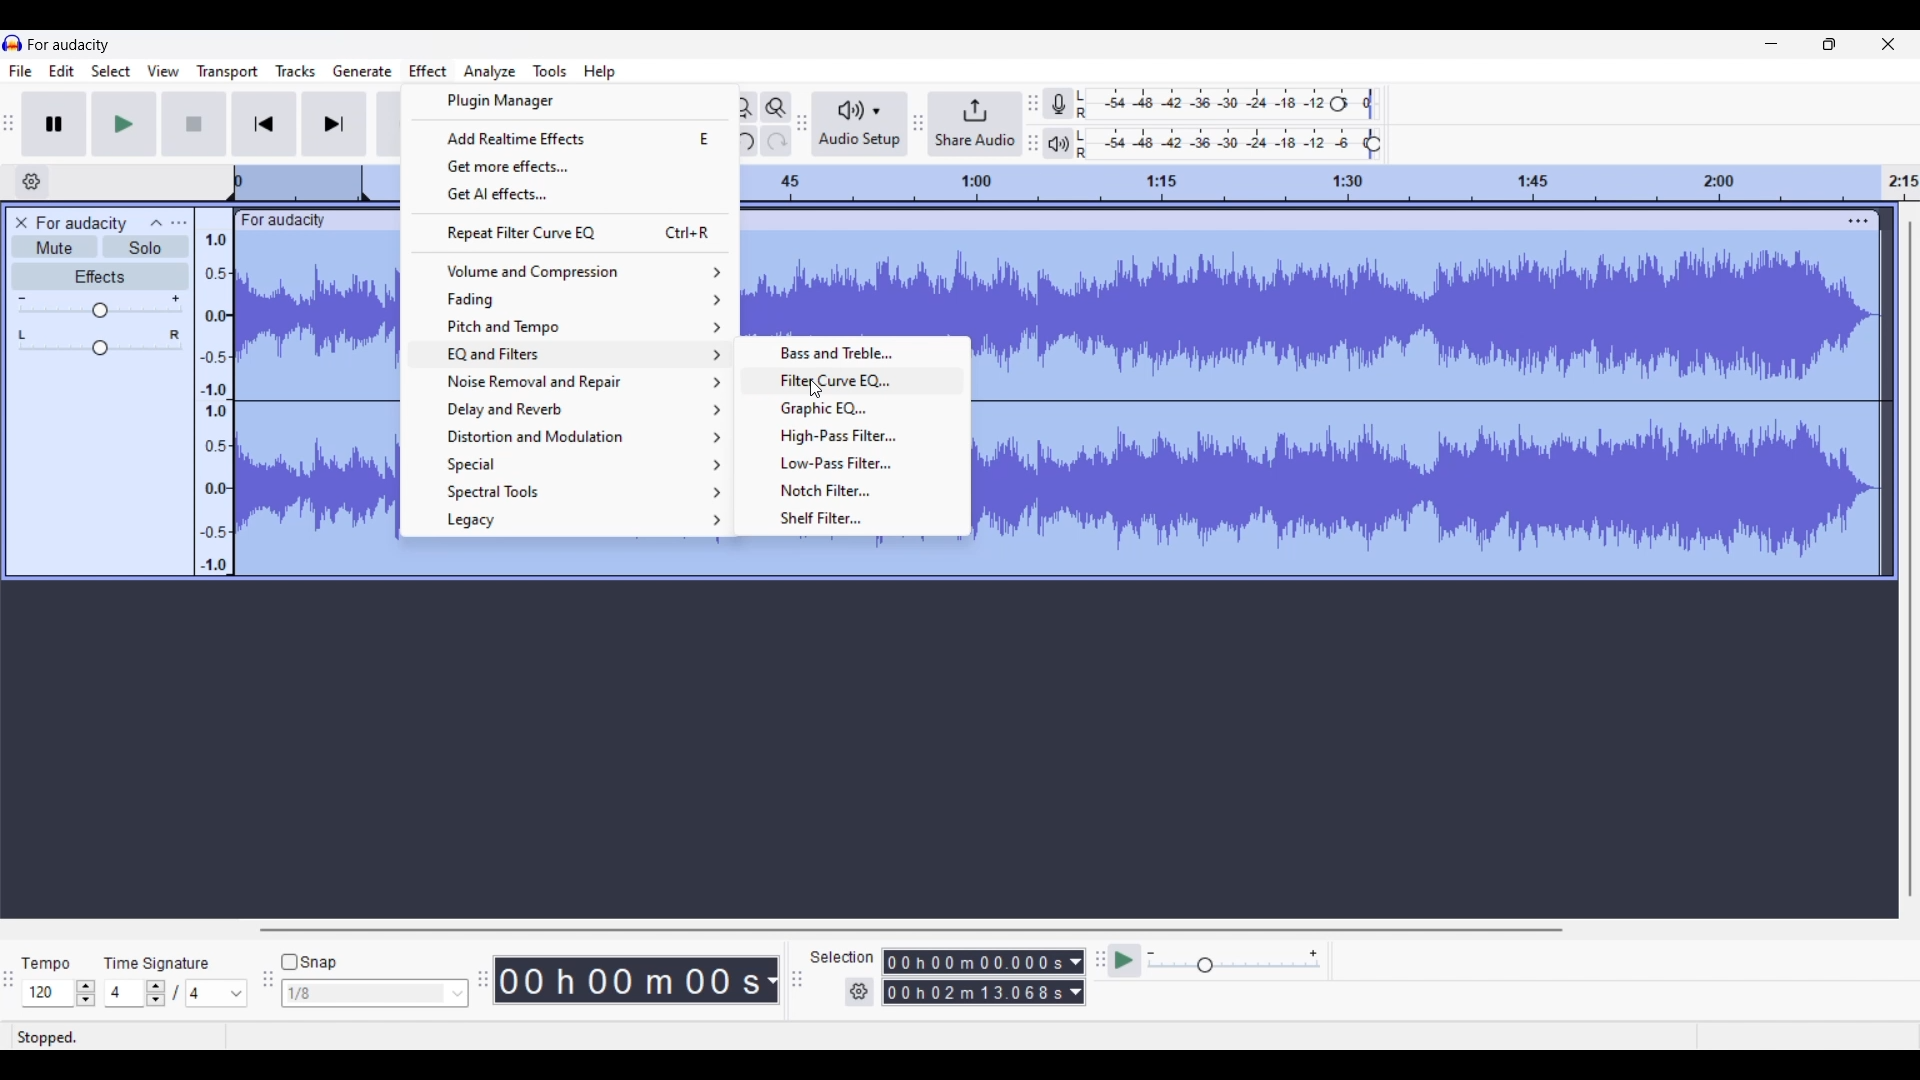 Image resolution: width=1920 pixels, height=1080 pixels. What do you see at coordinates (1331, 183) in the screenshot?
I see `Scale to track length of audio` at bounding box center [1331, 183].